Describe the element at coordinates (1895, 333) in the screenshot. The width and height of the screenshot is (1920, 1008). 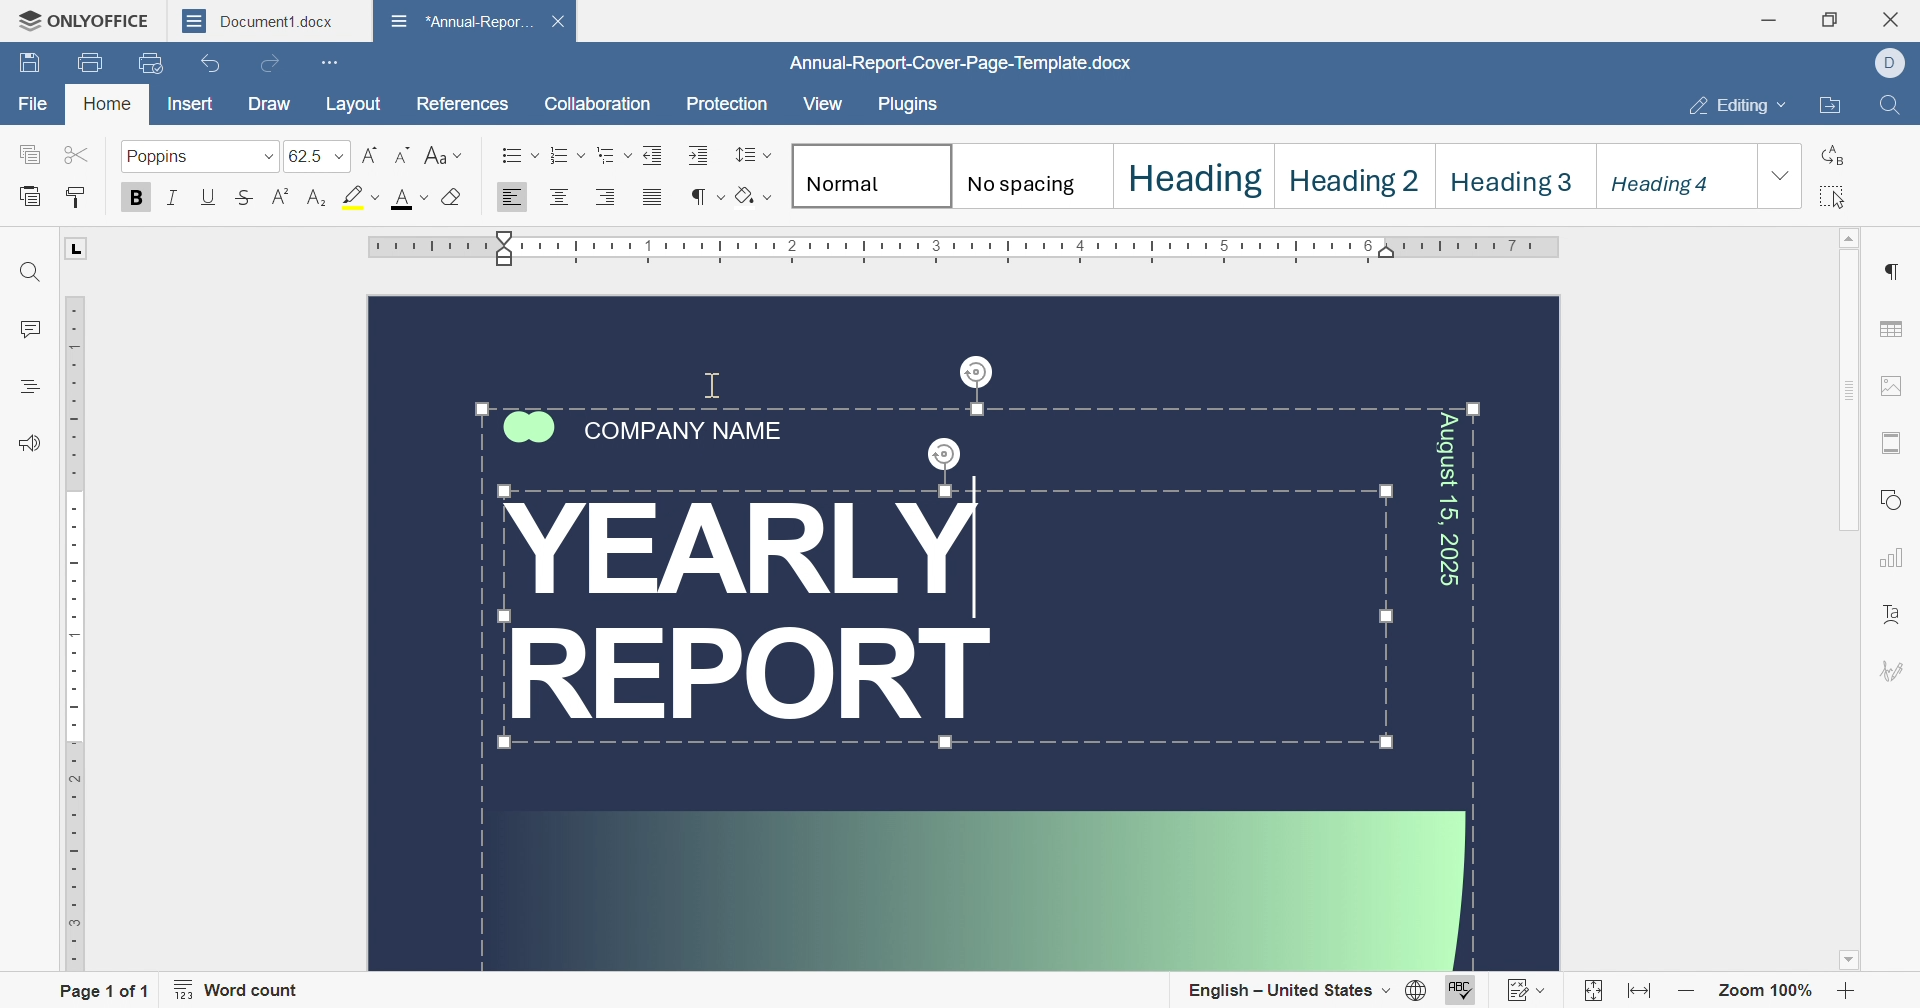
I see `table settings` at that location.